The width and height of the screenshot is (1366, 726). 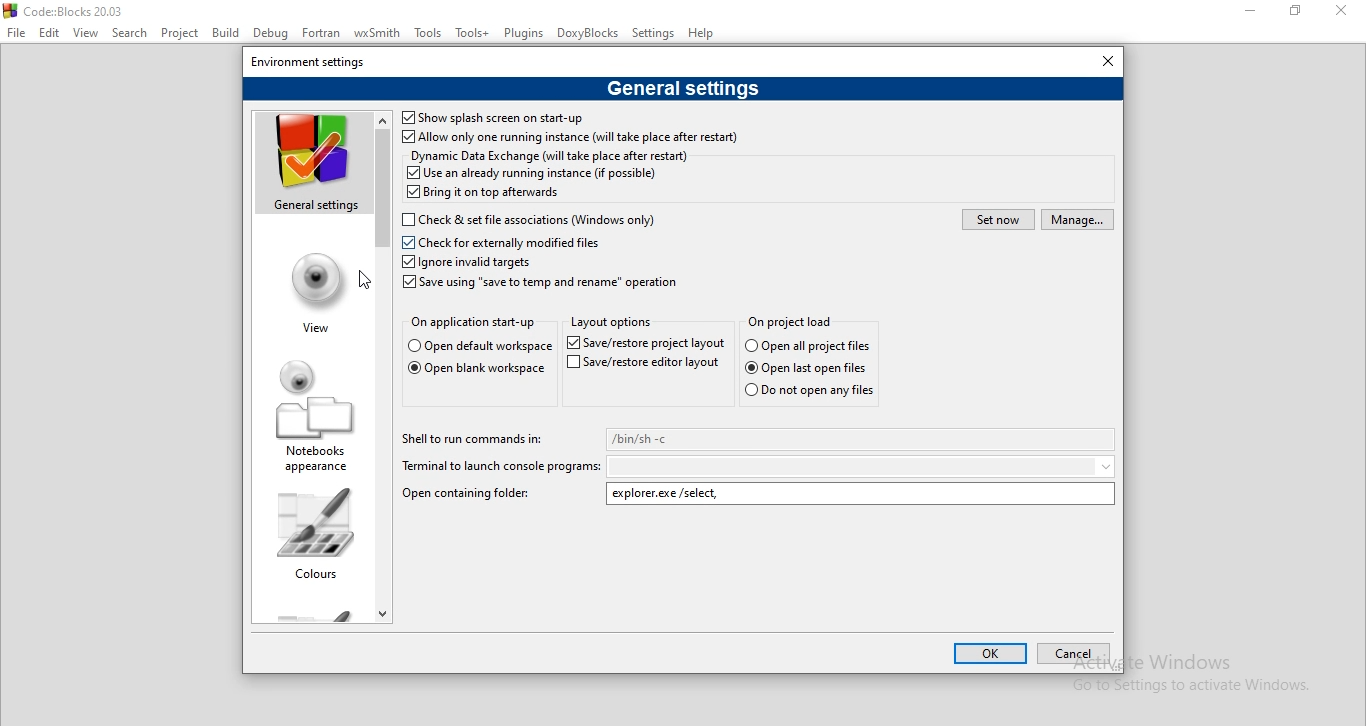 What do you see at coordinates (49, 33) in the screenshot?
I see `Edit` at bounding box center [49, 33].